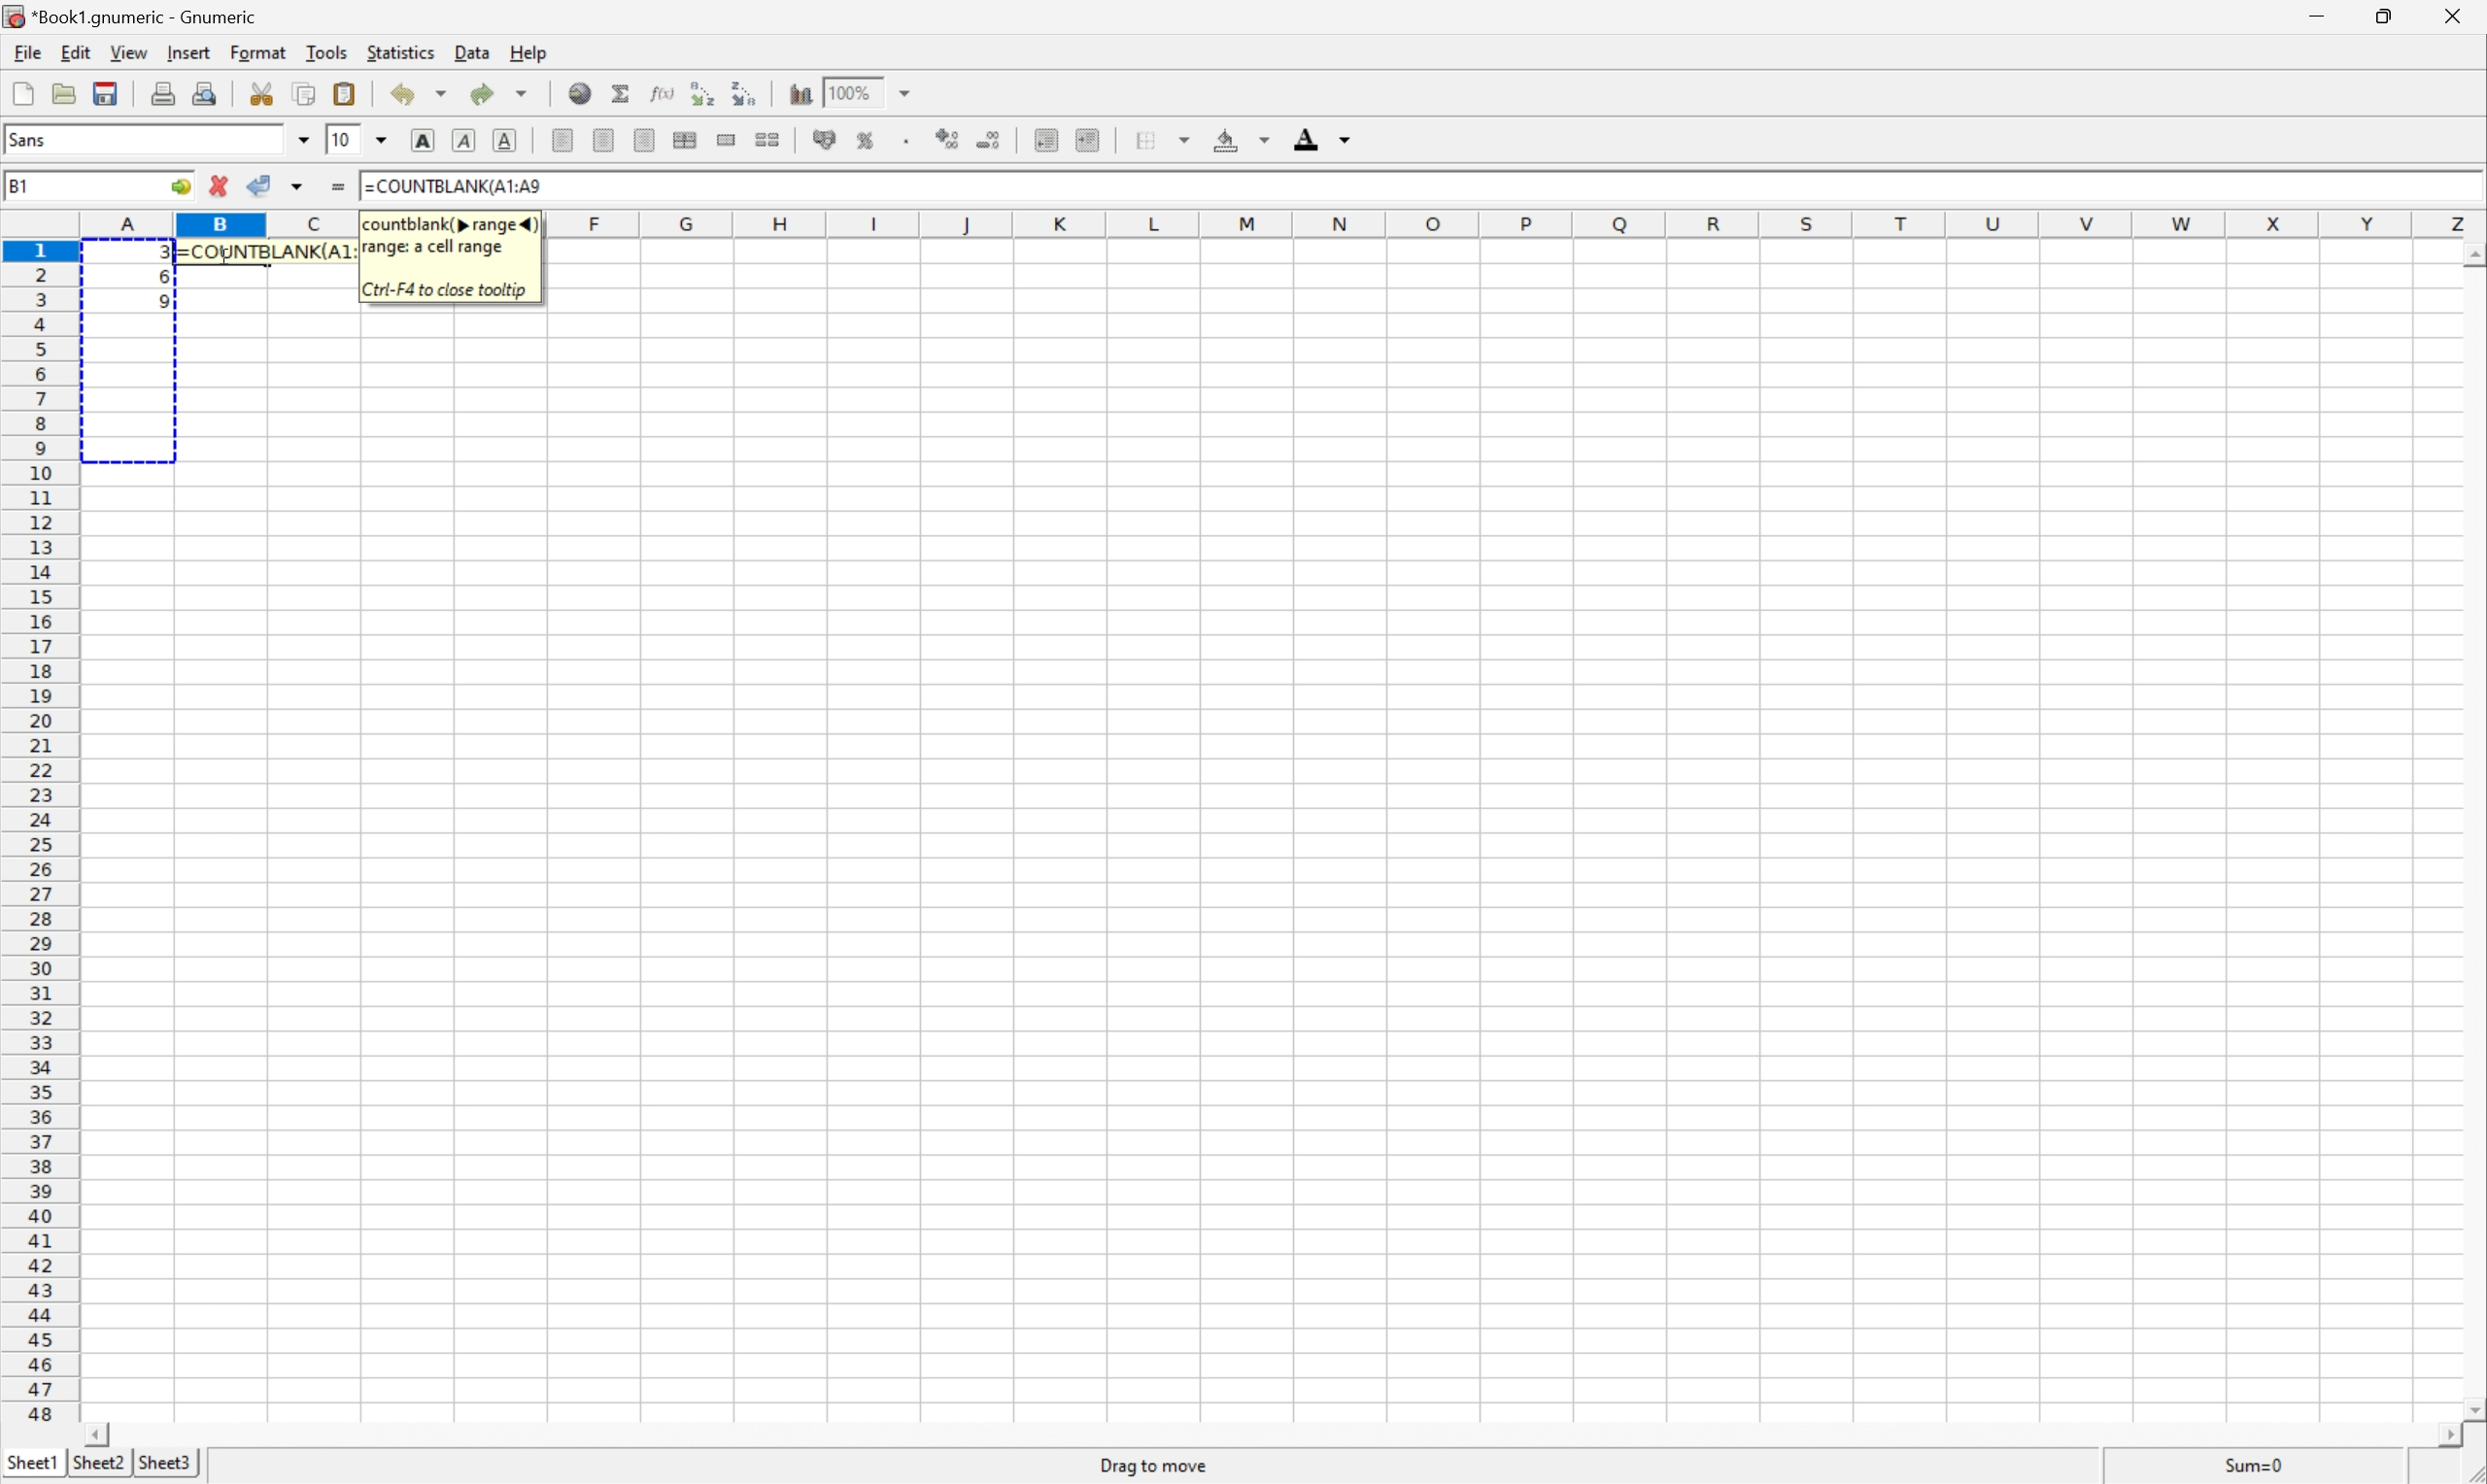 The height and width of the screenshot is (1484, 2487). What do you see at coordinates (342, 94) in the screenshot?
I see `Paste a clipboard` at bounding box center [342, 94].